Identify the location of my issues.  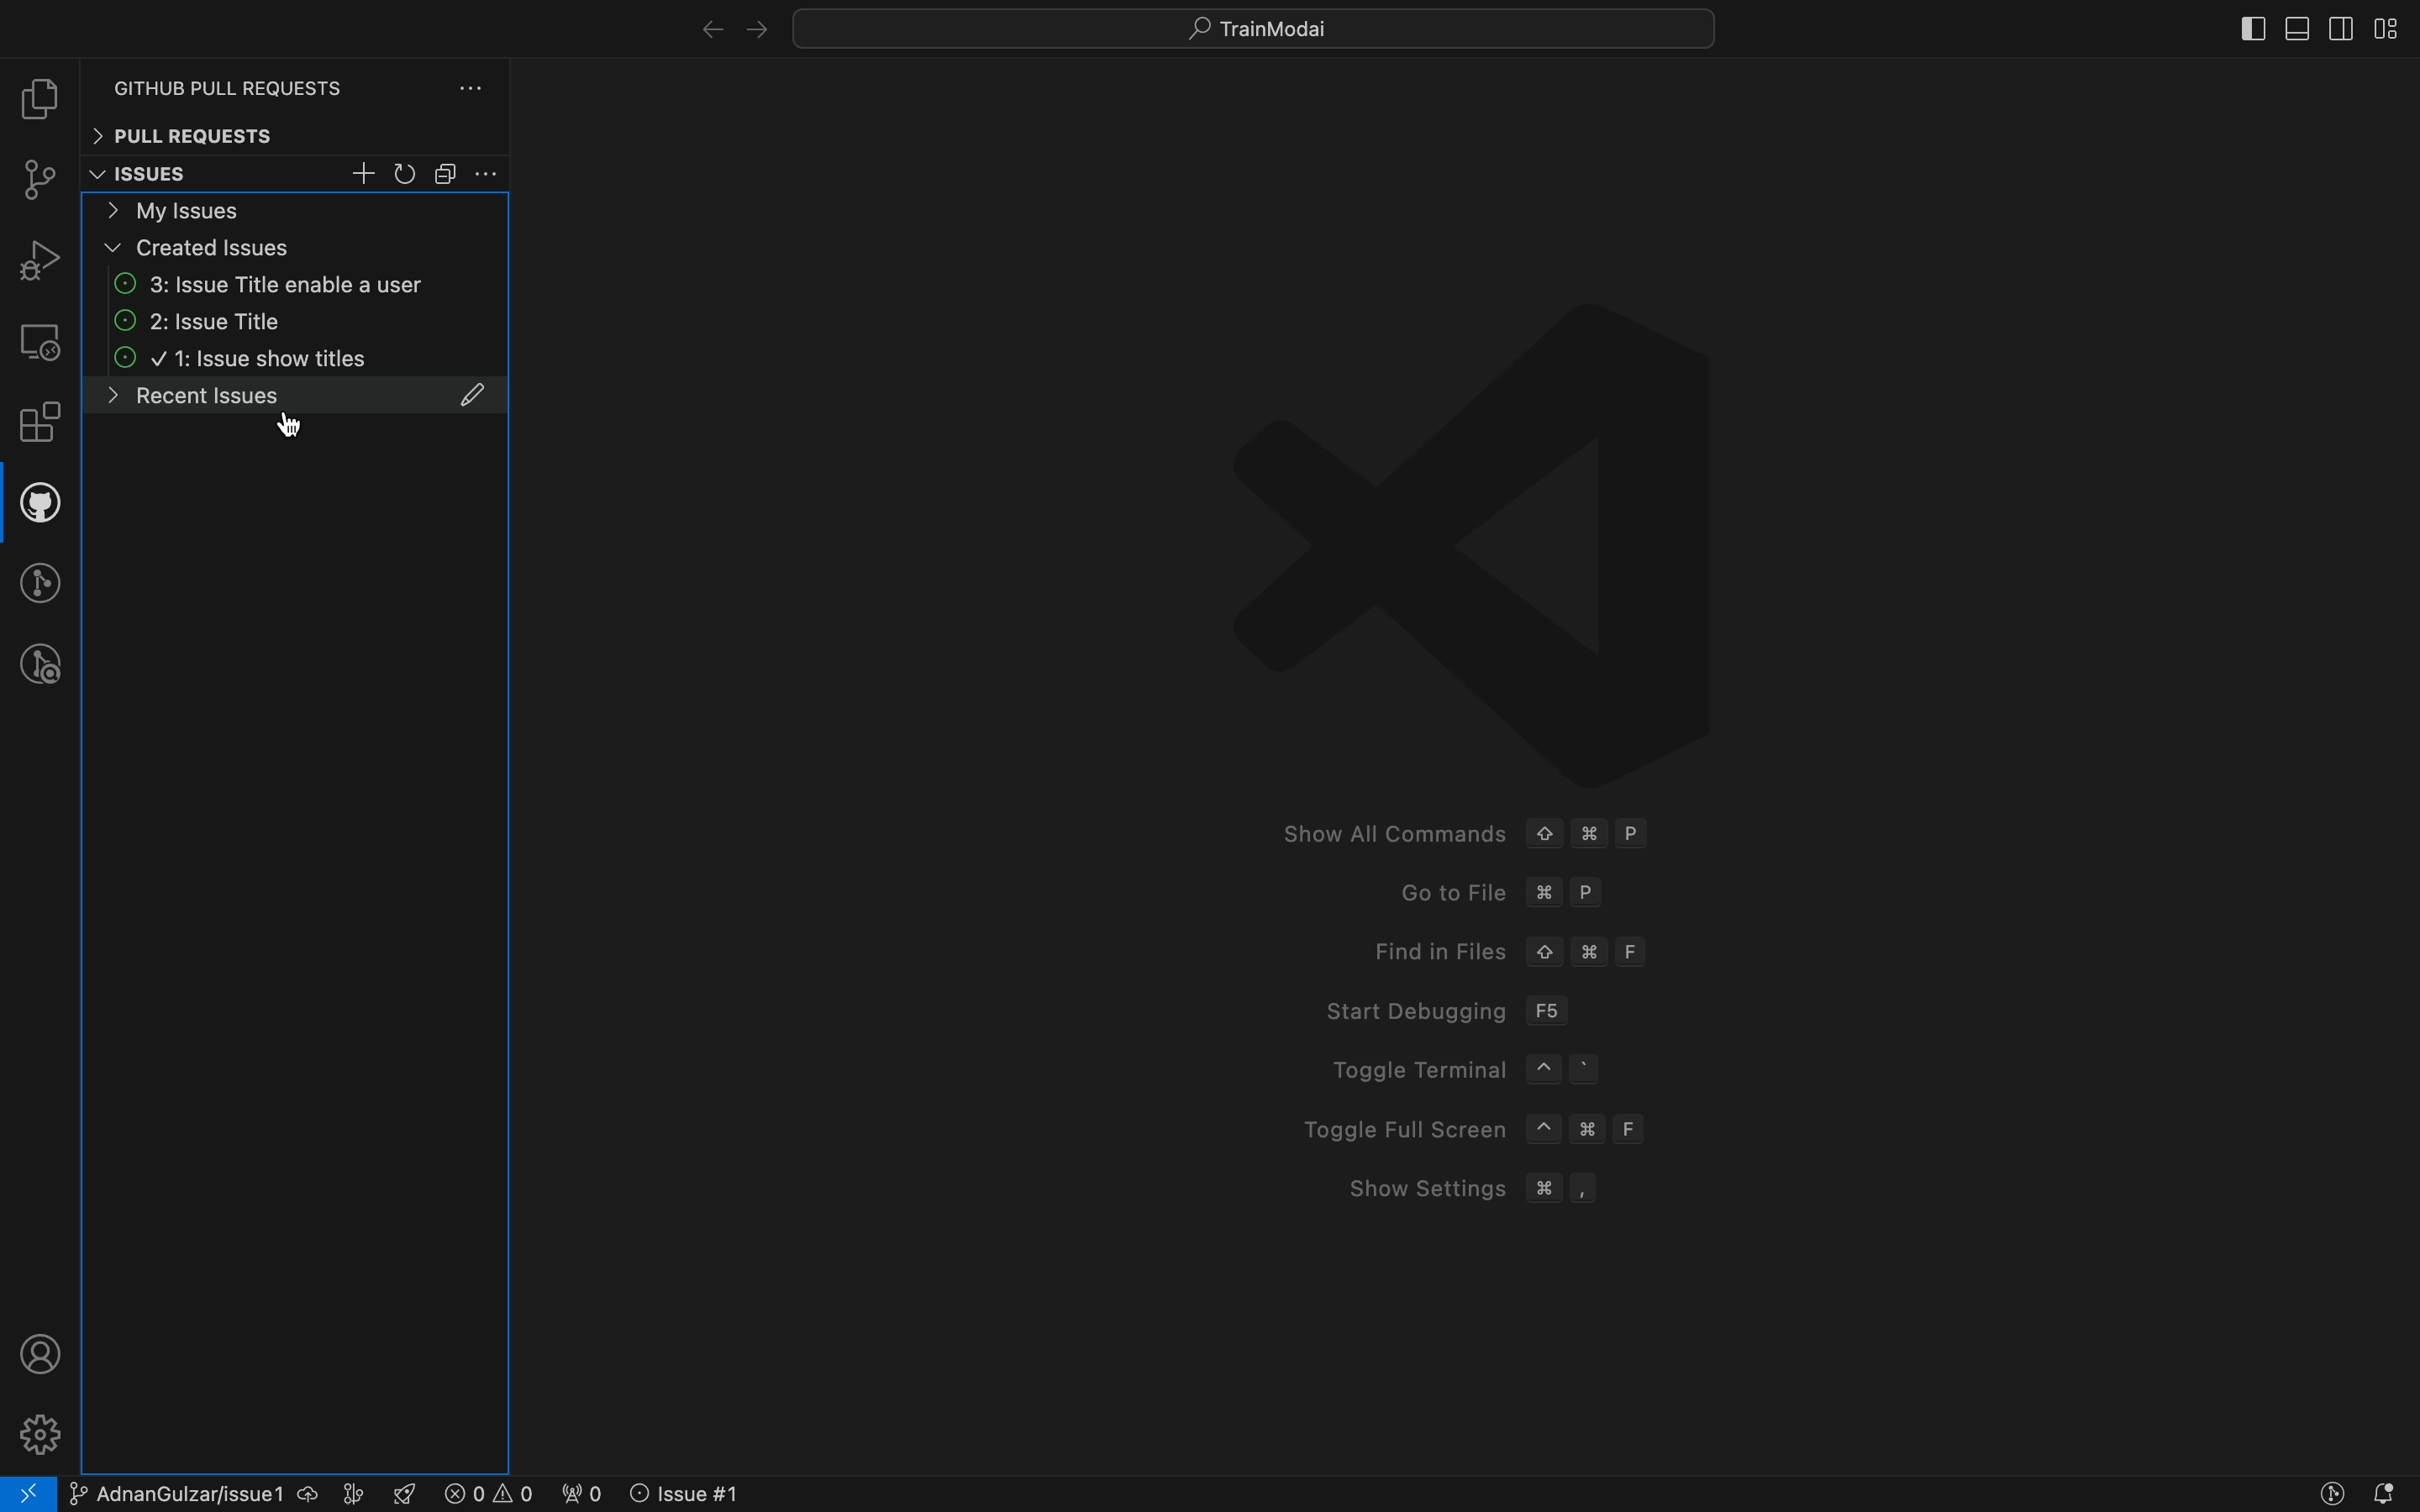
(296, 209).